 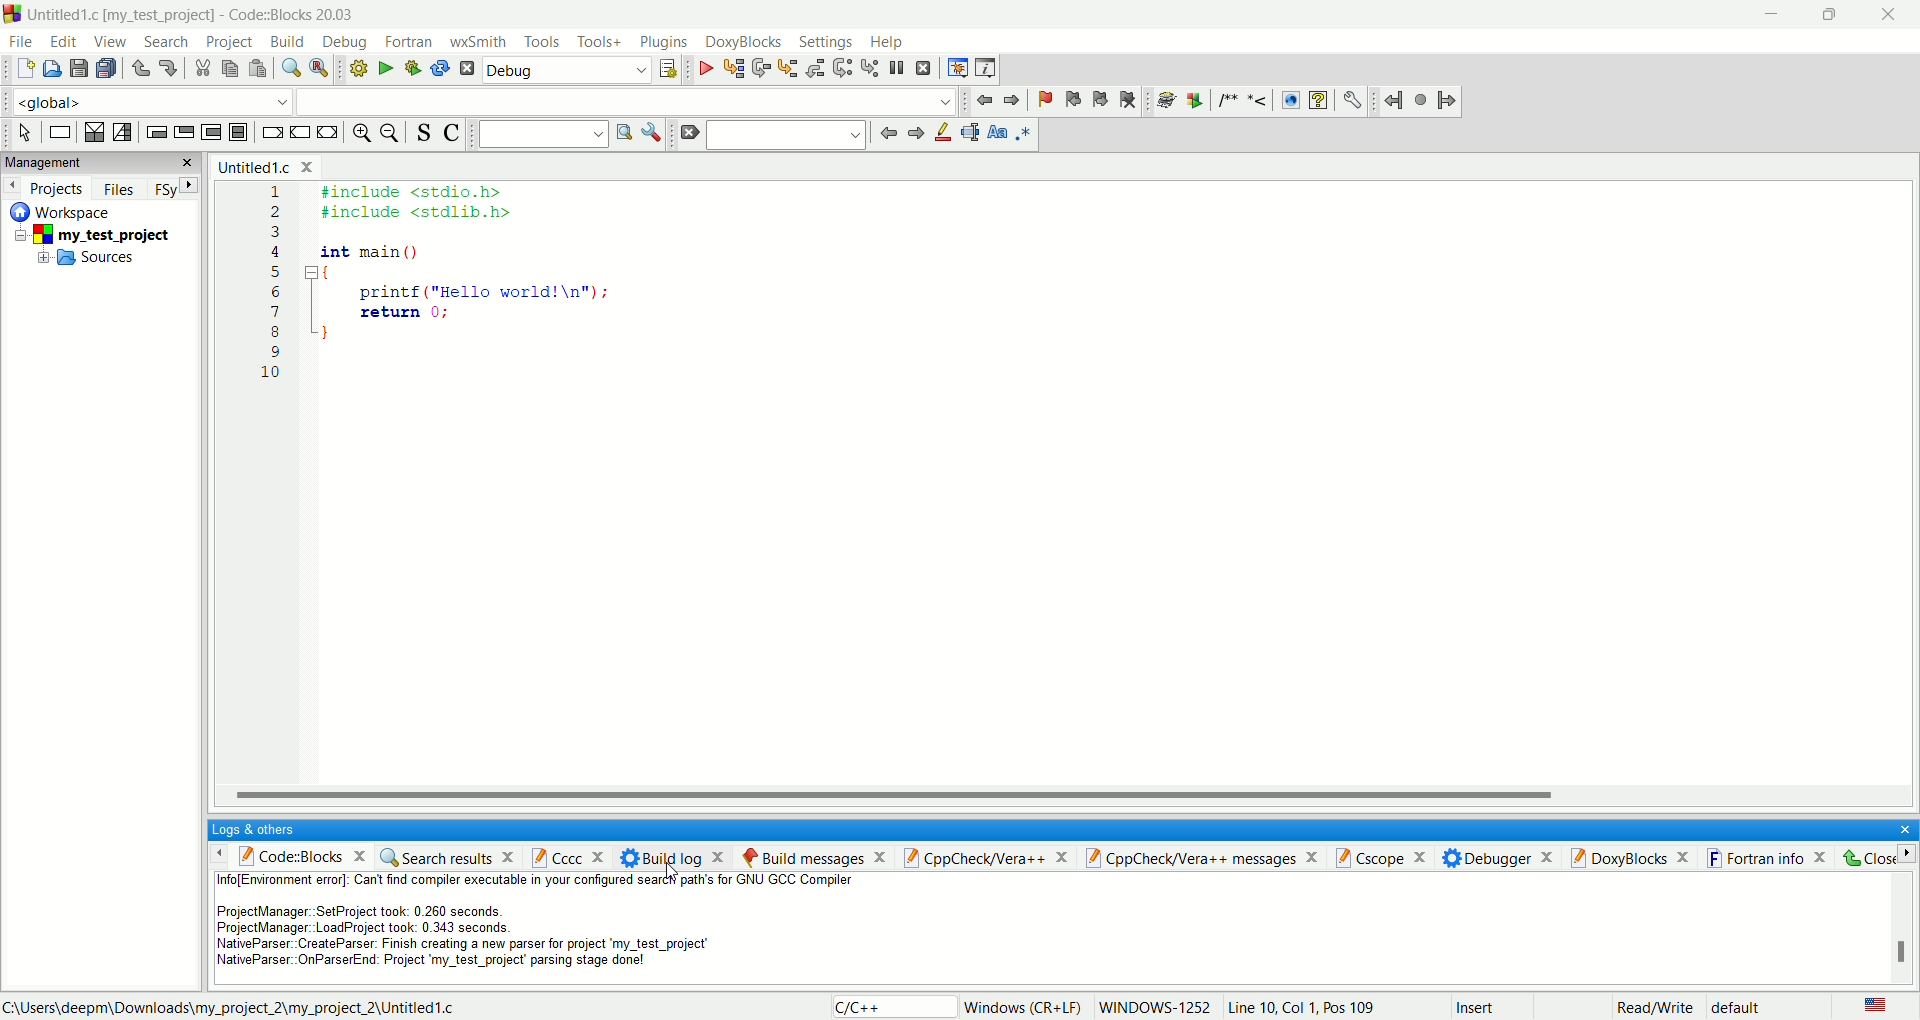 What do you see at coordinates (789, 134) in the screenshot?
I see `blank space` at bounding box center [789, 134].